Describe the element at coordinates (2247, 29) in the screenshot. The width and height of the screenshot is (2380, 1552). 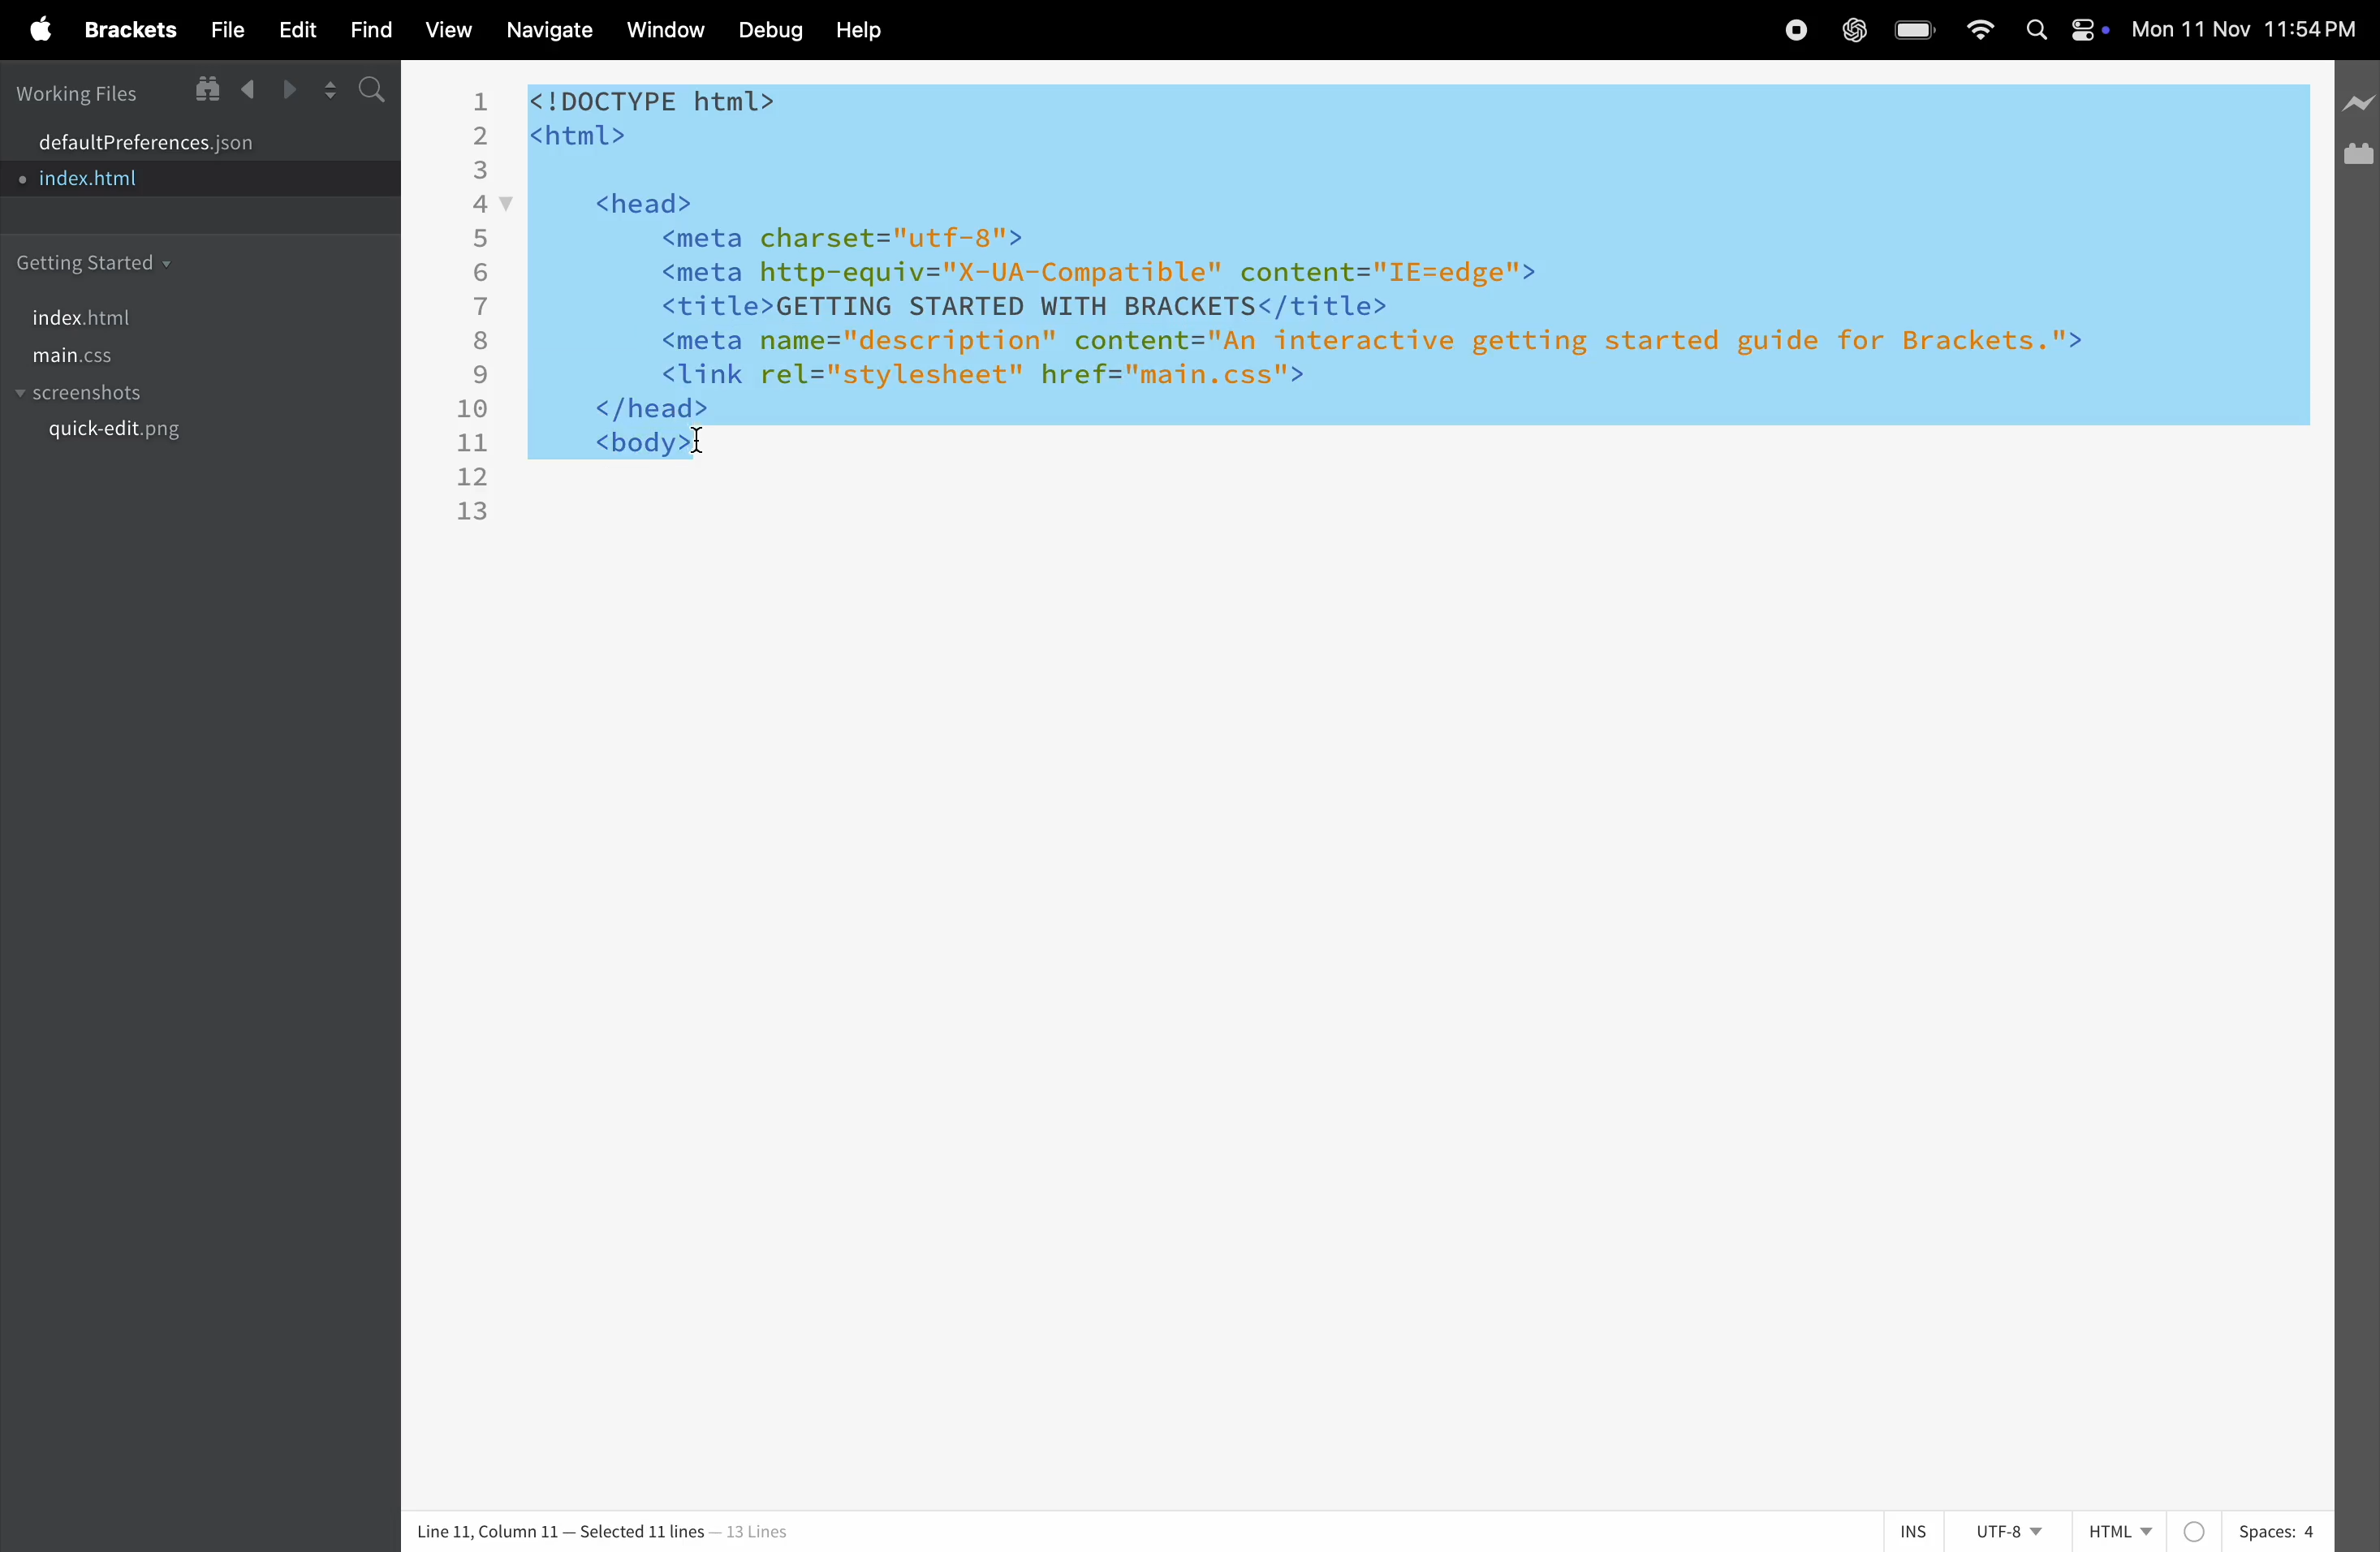
I see `time and date` at that location.